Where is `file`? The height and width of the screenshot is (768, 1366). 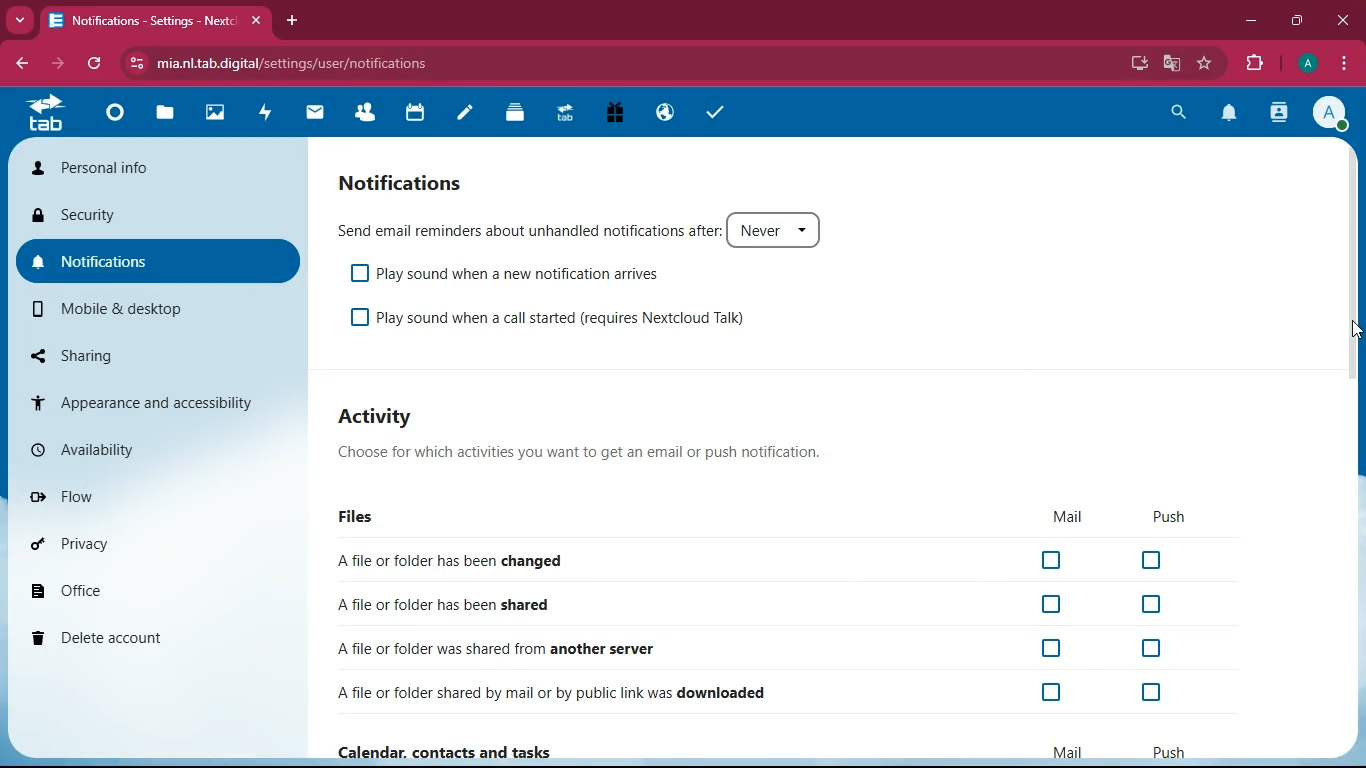
file is located at coordinates (162, 113).